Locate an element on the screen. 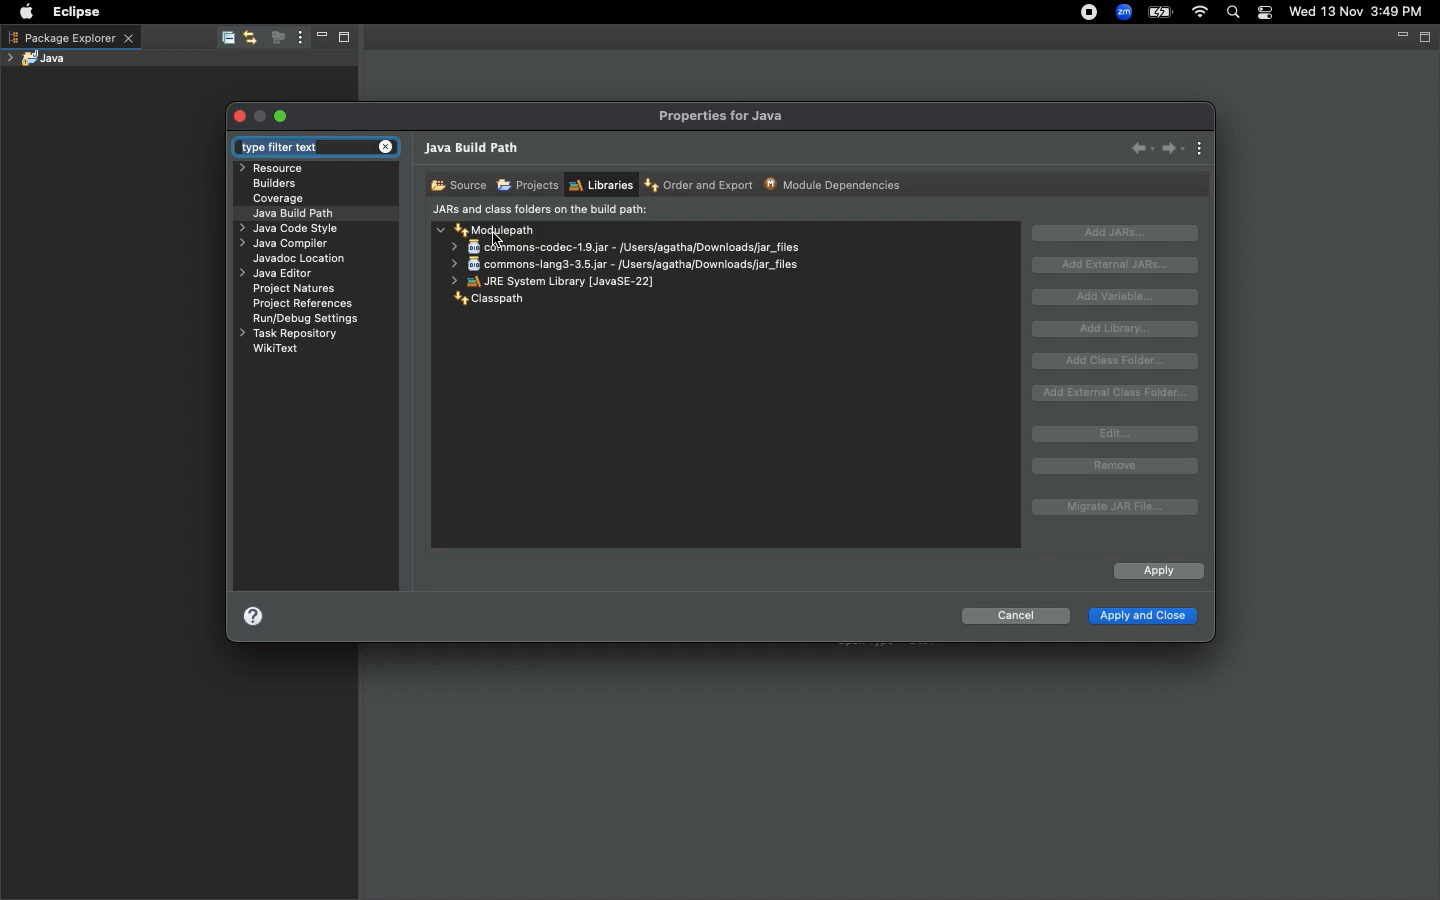 The width and height of the screenshot is (1440, 900). Java project is located at coordinates (41, 58).